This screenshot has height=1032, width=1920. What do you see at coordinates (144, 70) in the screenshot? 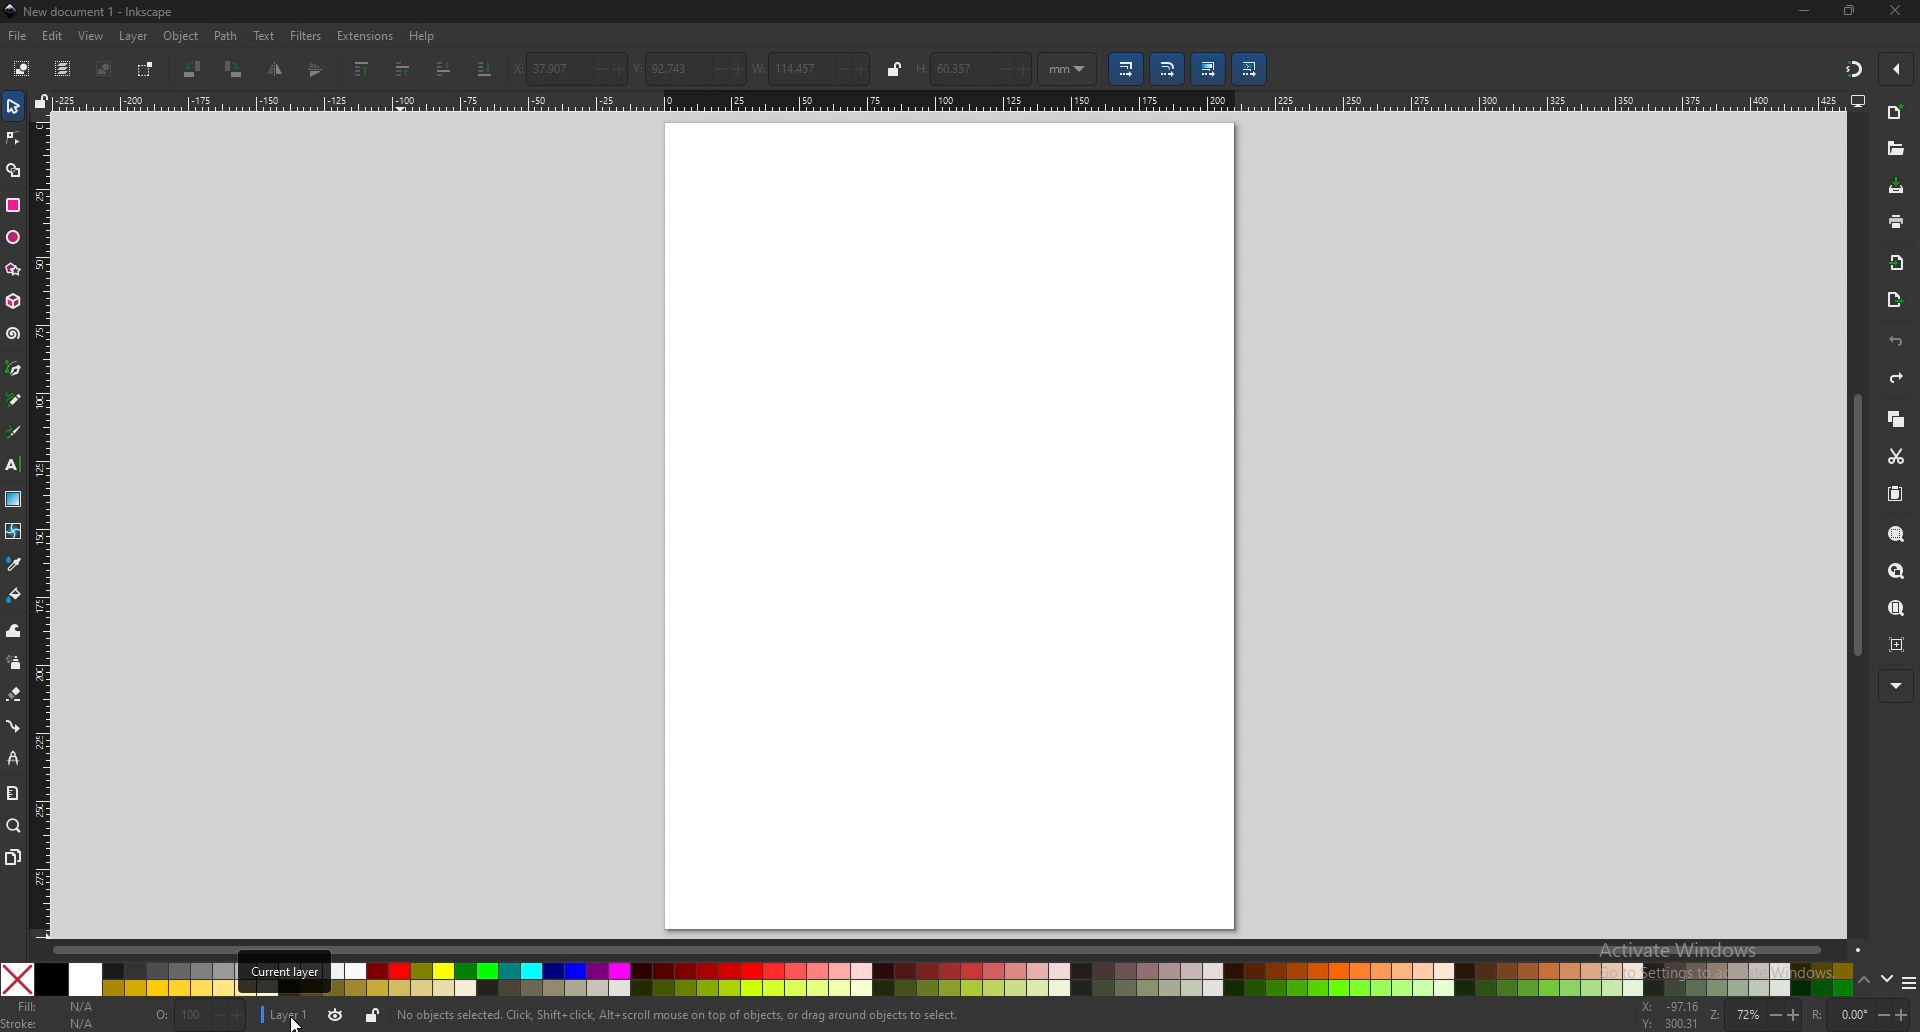
I see `toggle selection box` at bounding box center [144, 70].